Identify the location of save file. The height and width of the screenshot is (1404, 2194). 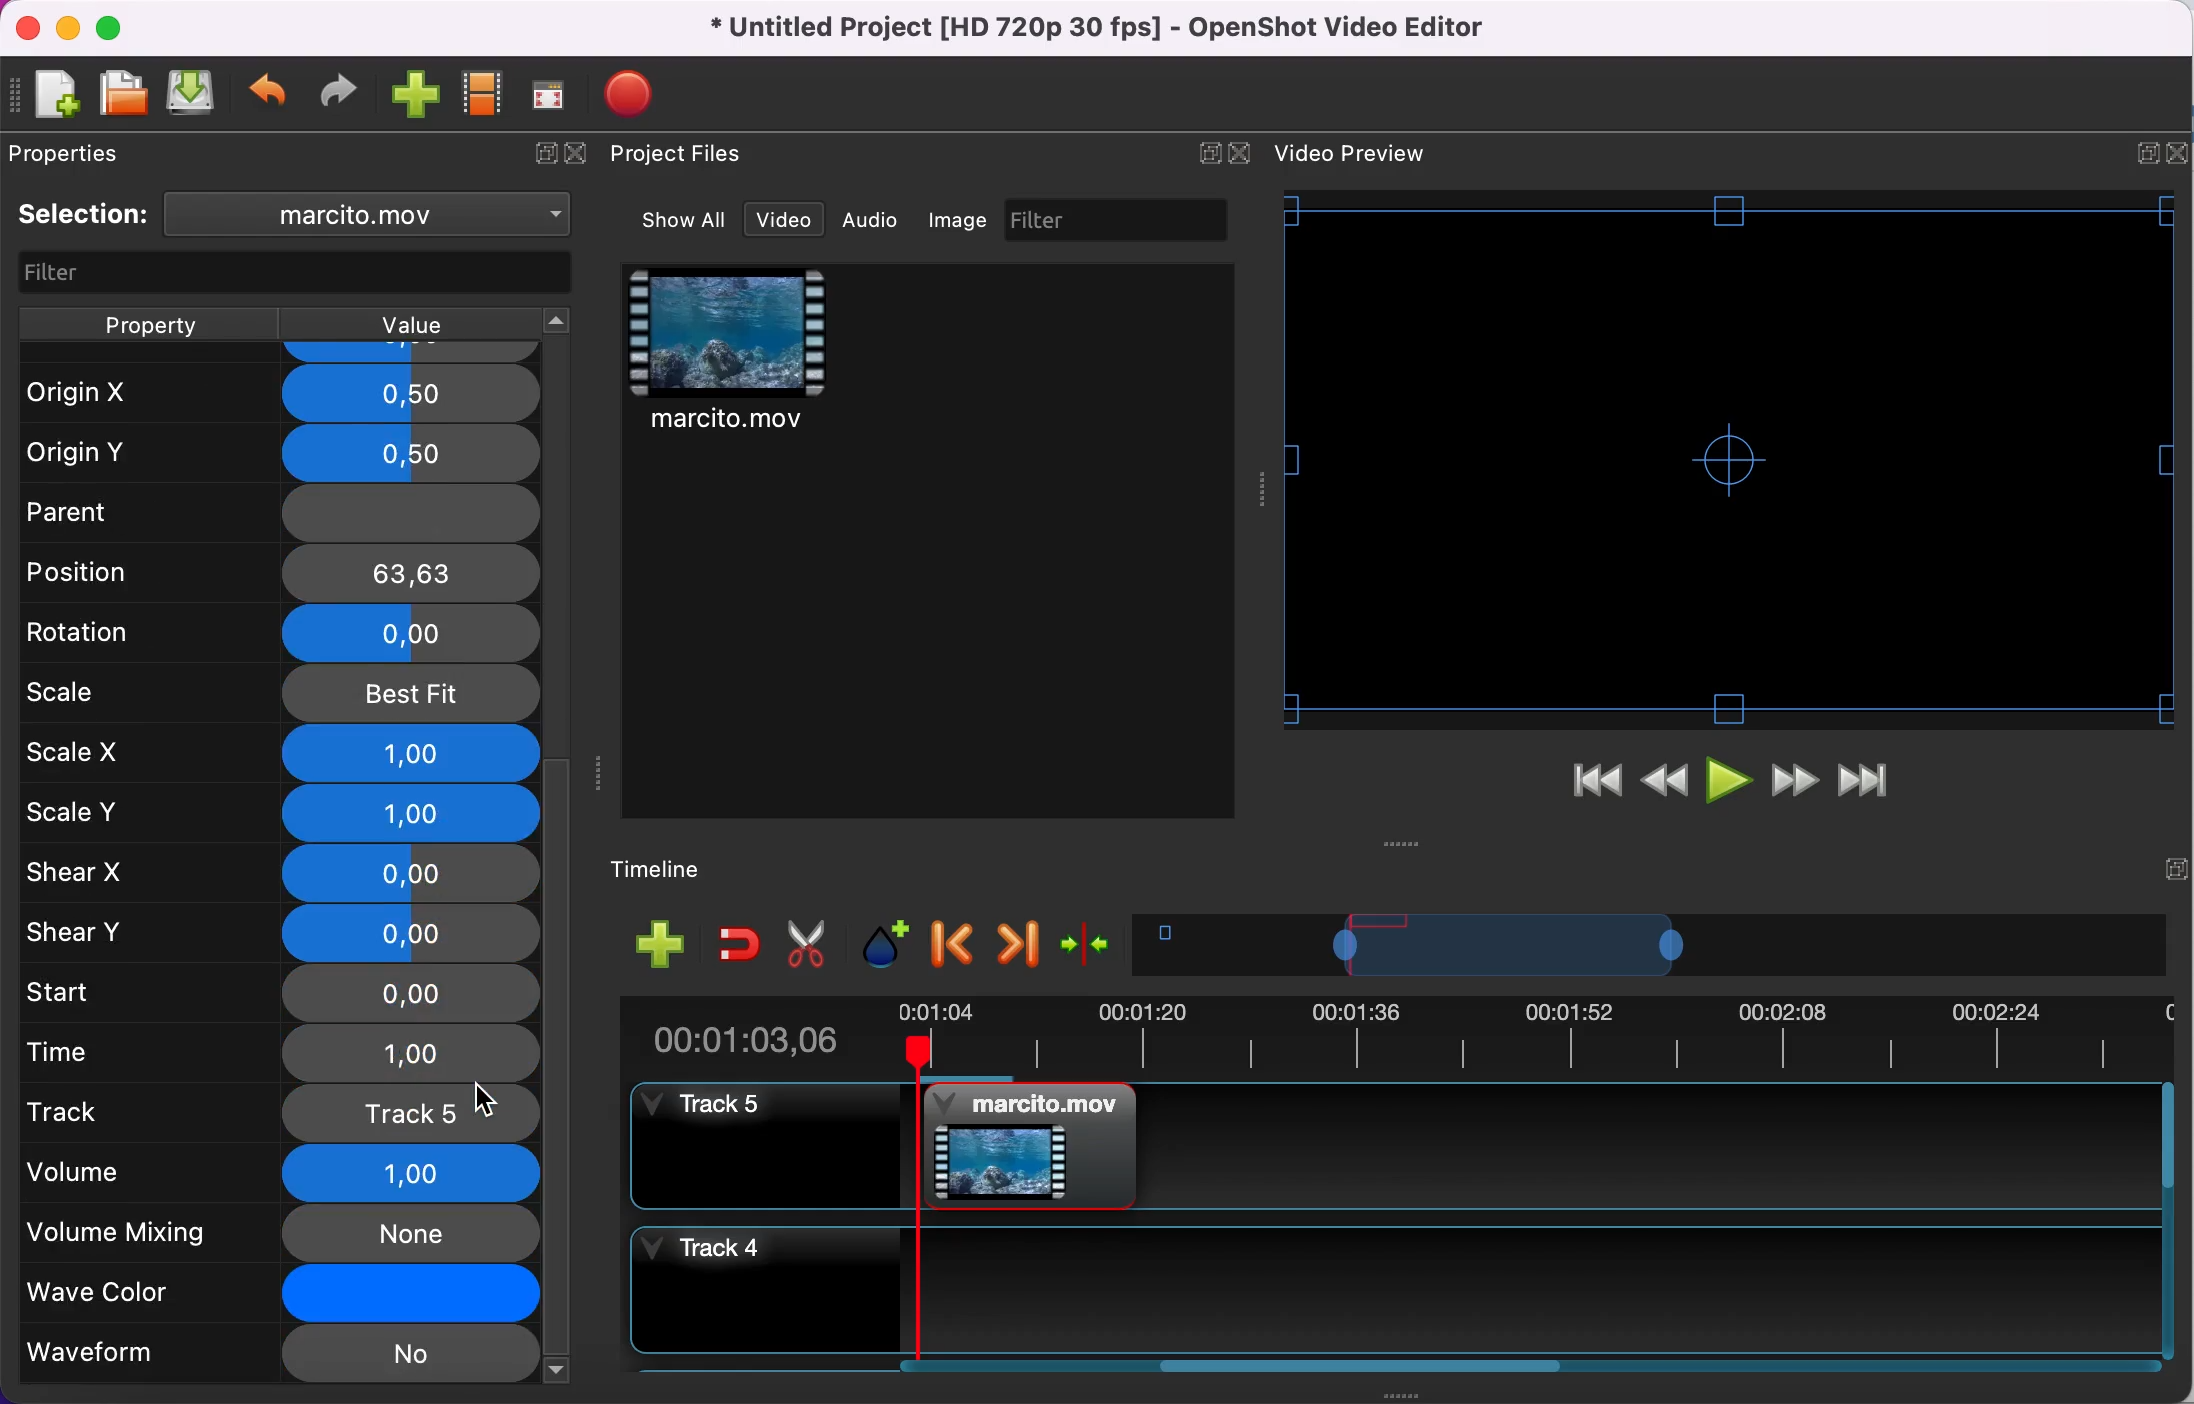
(193, 92).